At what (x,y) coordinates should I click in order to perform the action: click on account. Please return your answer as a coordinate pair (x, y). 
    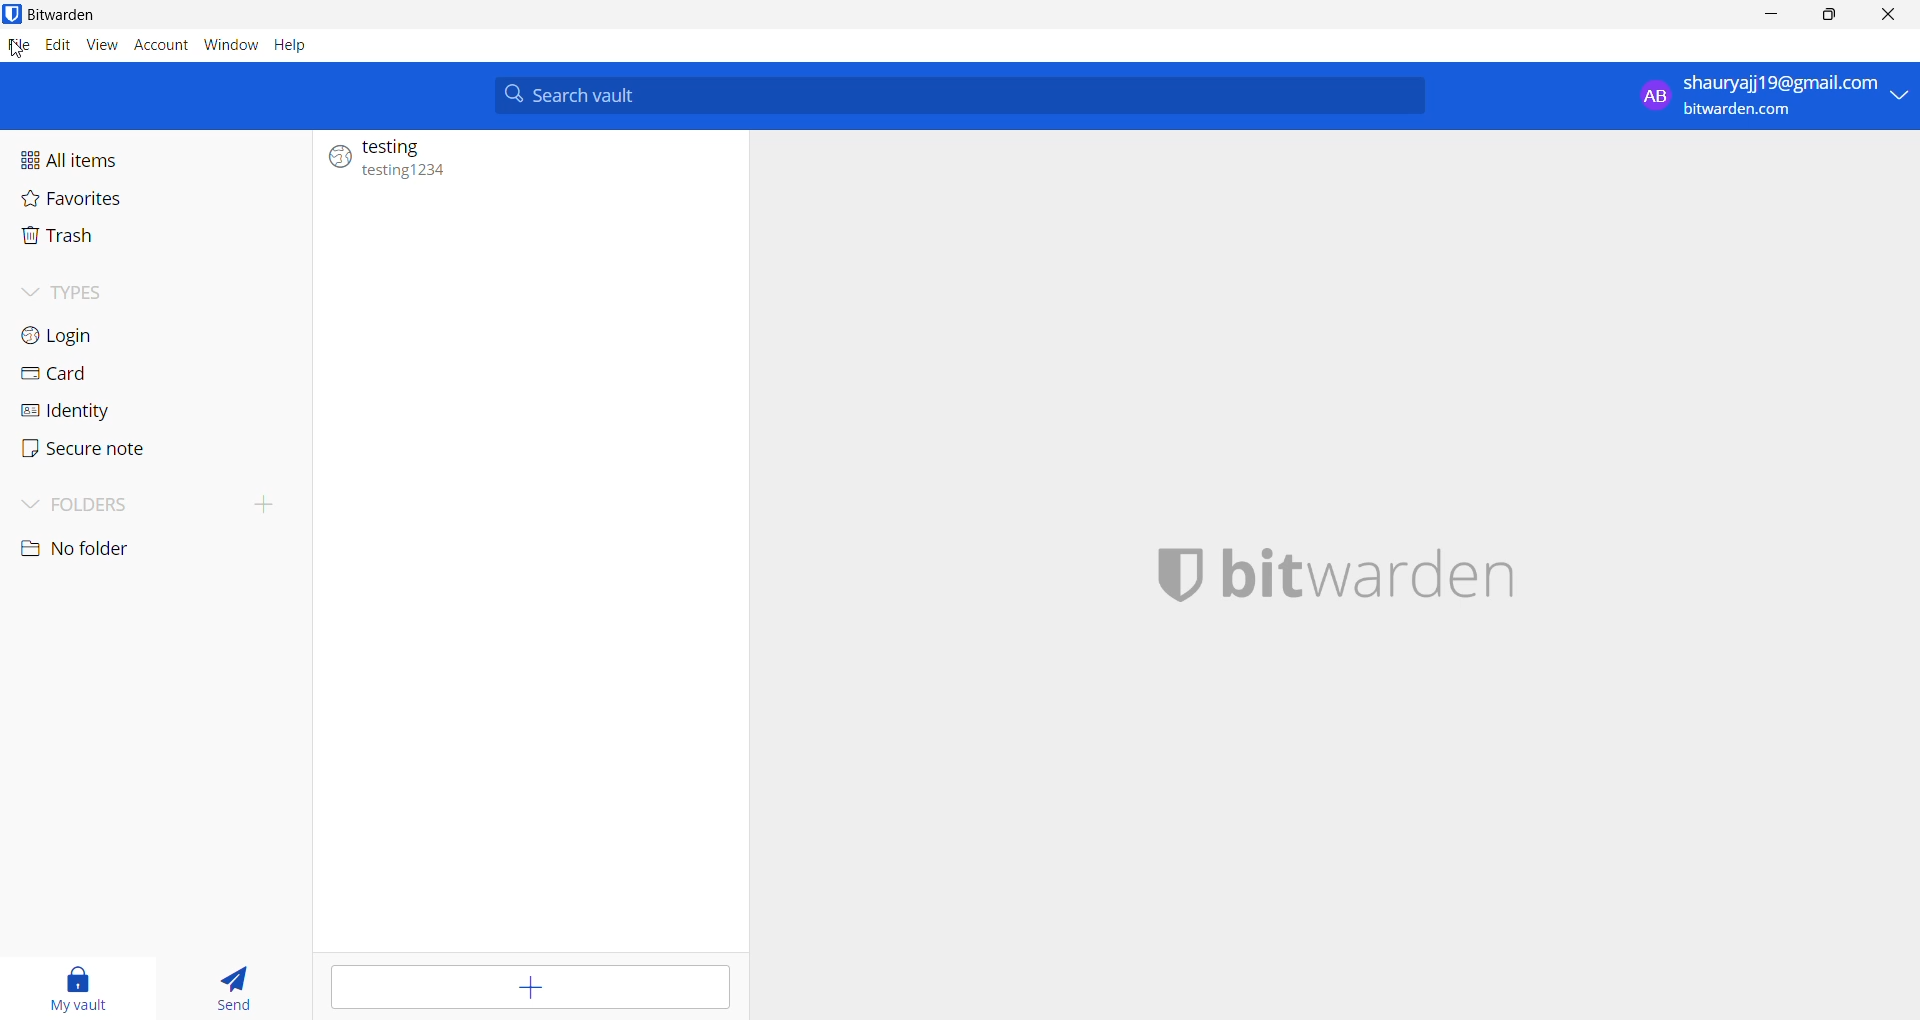
    Looking at the image, I should click on (158, 46).